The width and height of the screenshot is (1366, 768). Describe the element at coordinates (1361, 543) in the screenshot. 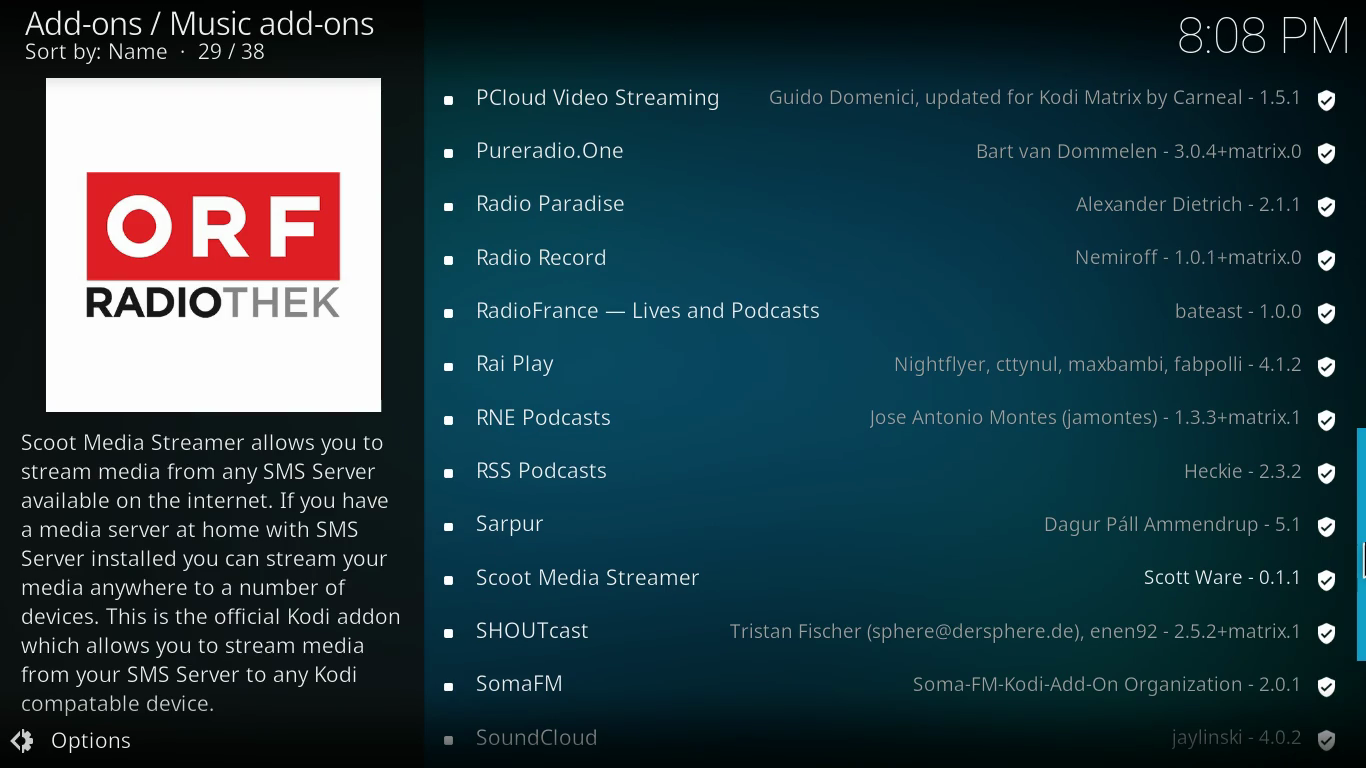

I see `scroll bar` at that location.